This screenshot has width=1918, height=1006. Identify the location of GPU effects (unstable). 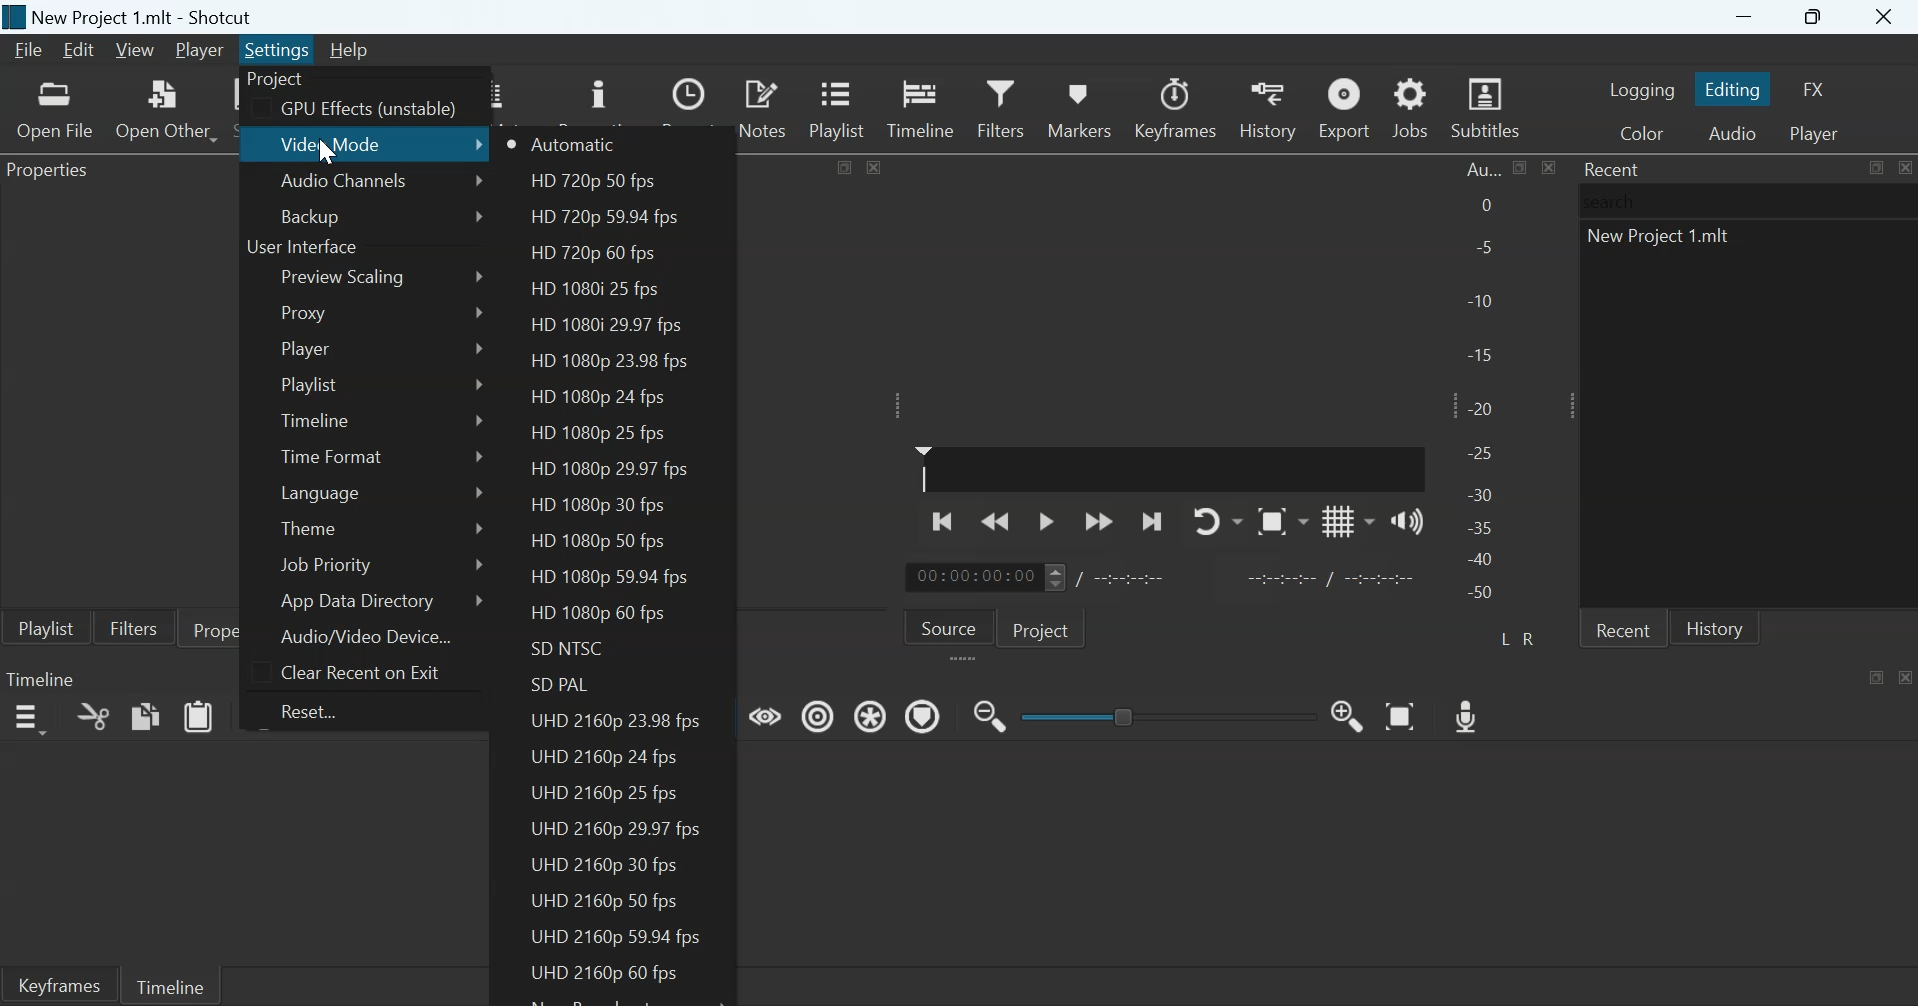
(368, 110).